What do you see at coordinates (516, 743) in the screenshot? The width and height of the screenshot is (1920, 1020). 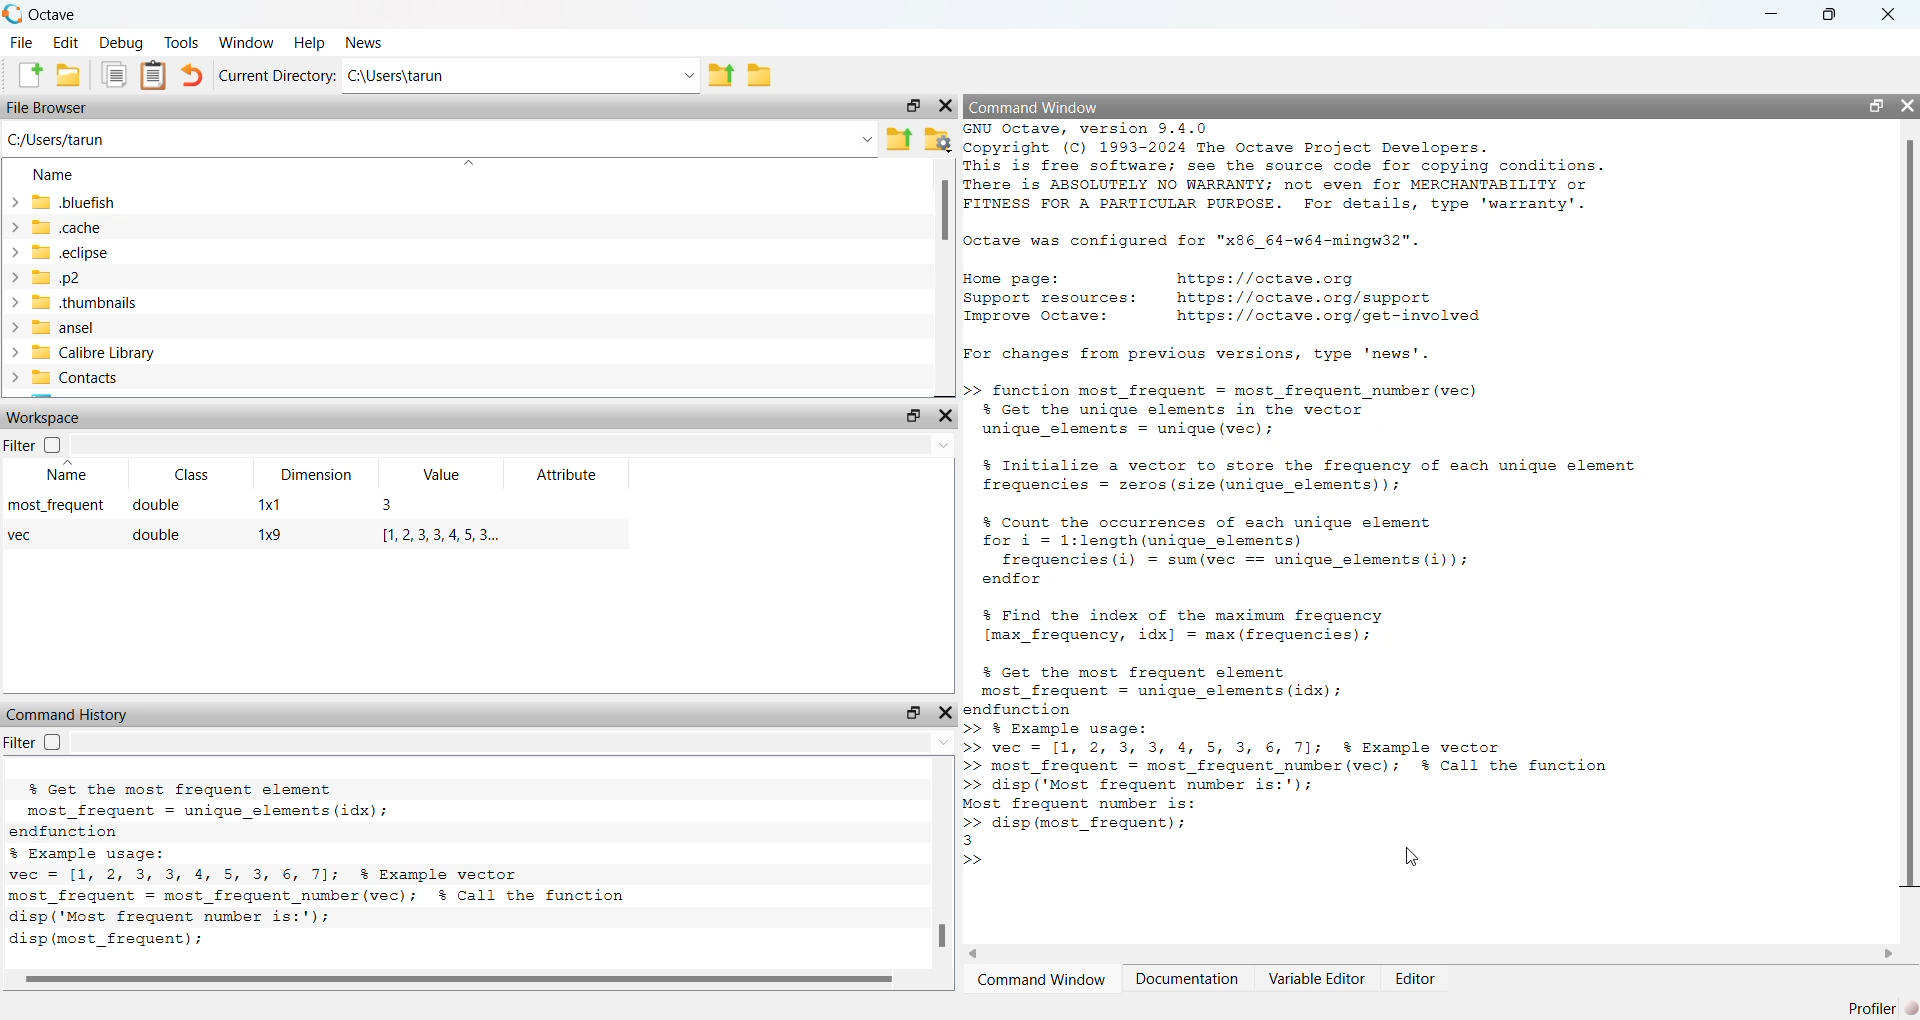 I see `Enter text to filter the command history` at bounding box center [516, 743].